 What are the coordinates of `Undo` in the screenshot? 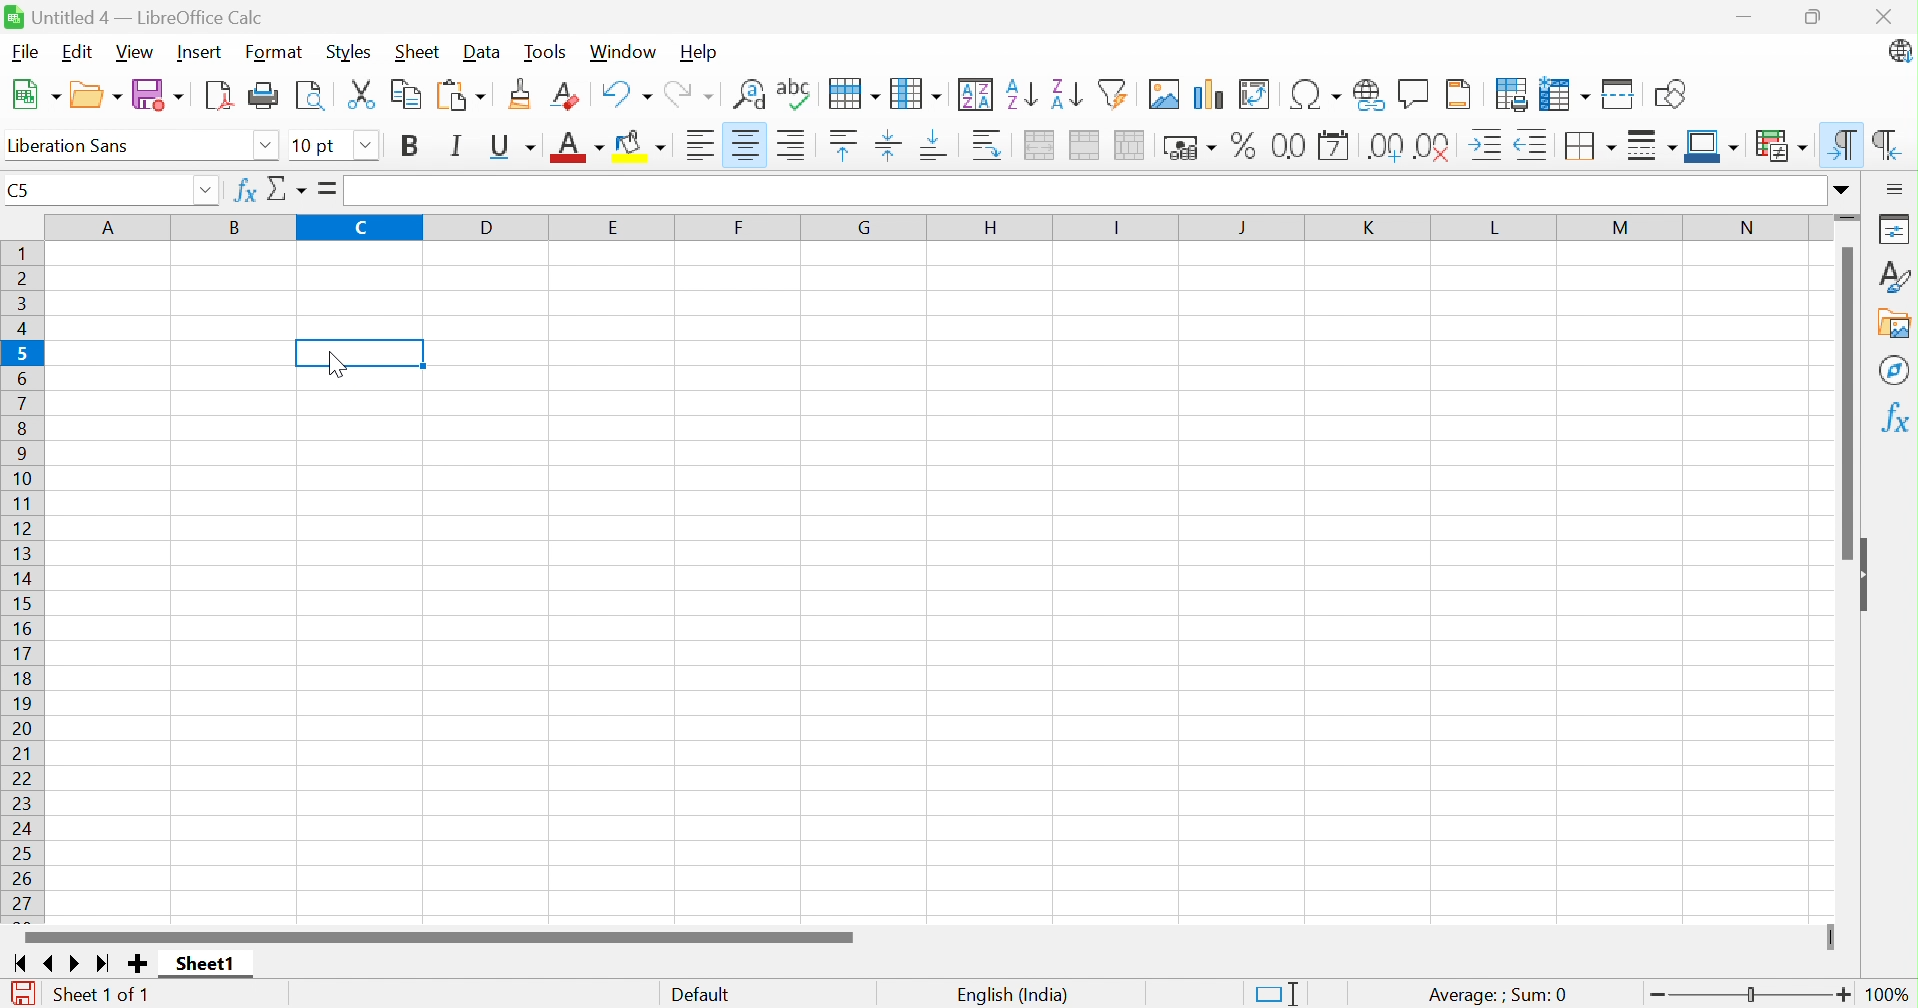 It's located at (626, 92).